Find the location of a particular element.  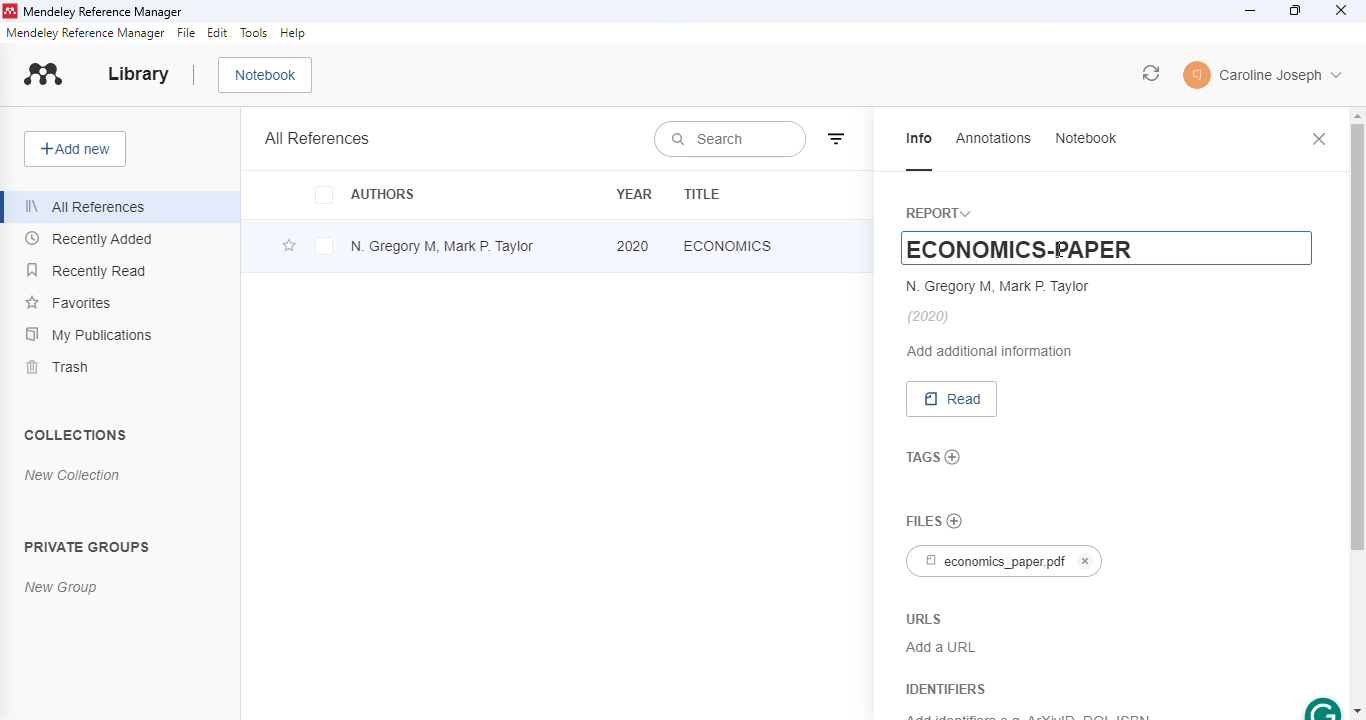

collections is located at coordinates (77, 434).